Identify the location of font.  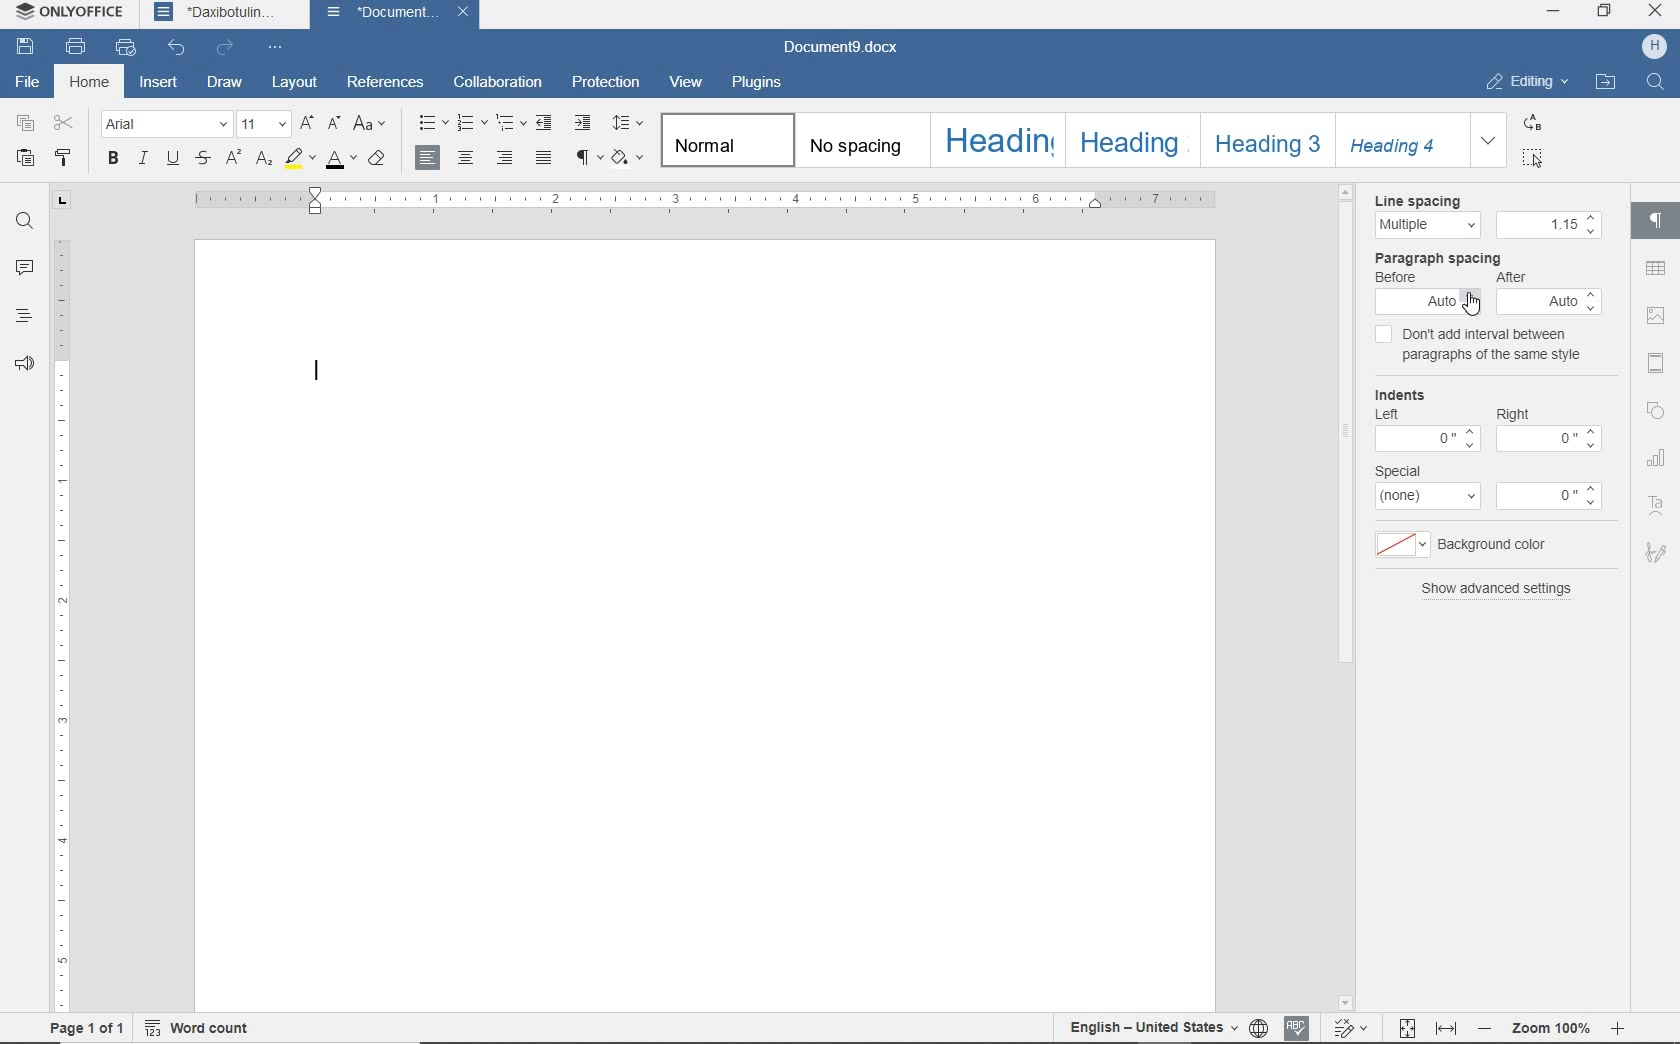
(164, 125).